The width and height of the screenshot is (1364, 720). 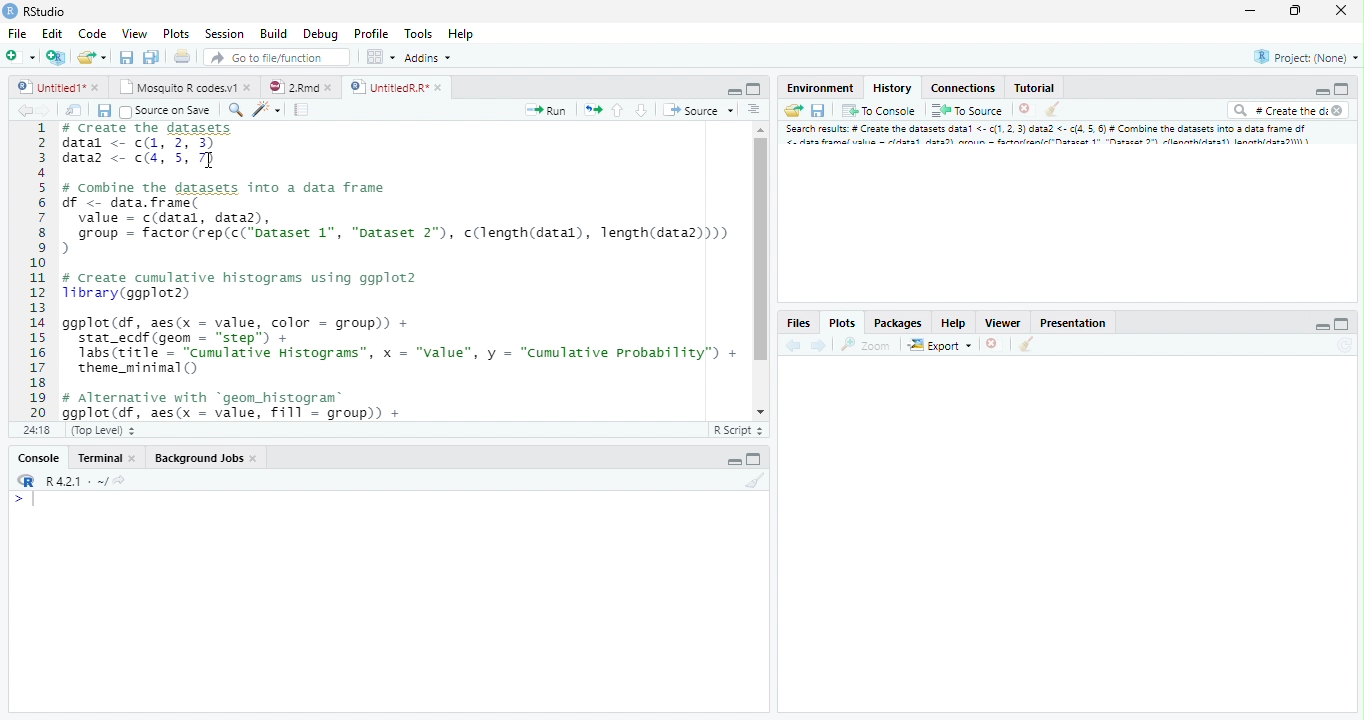 What do you see at coordinates (864, 346) in the screenshot?
I see `Zoom` at bounding box center [864, 346].